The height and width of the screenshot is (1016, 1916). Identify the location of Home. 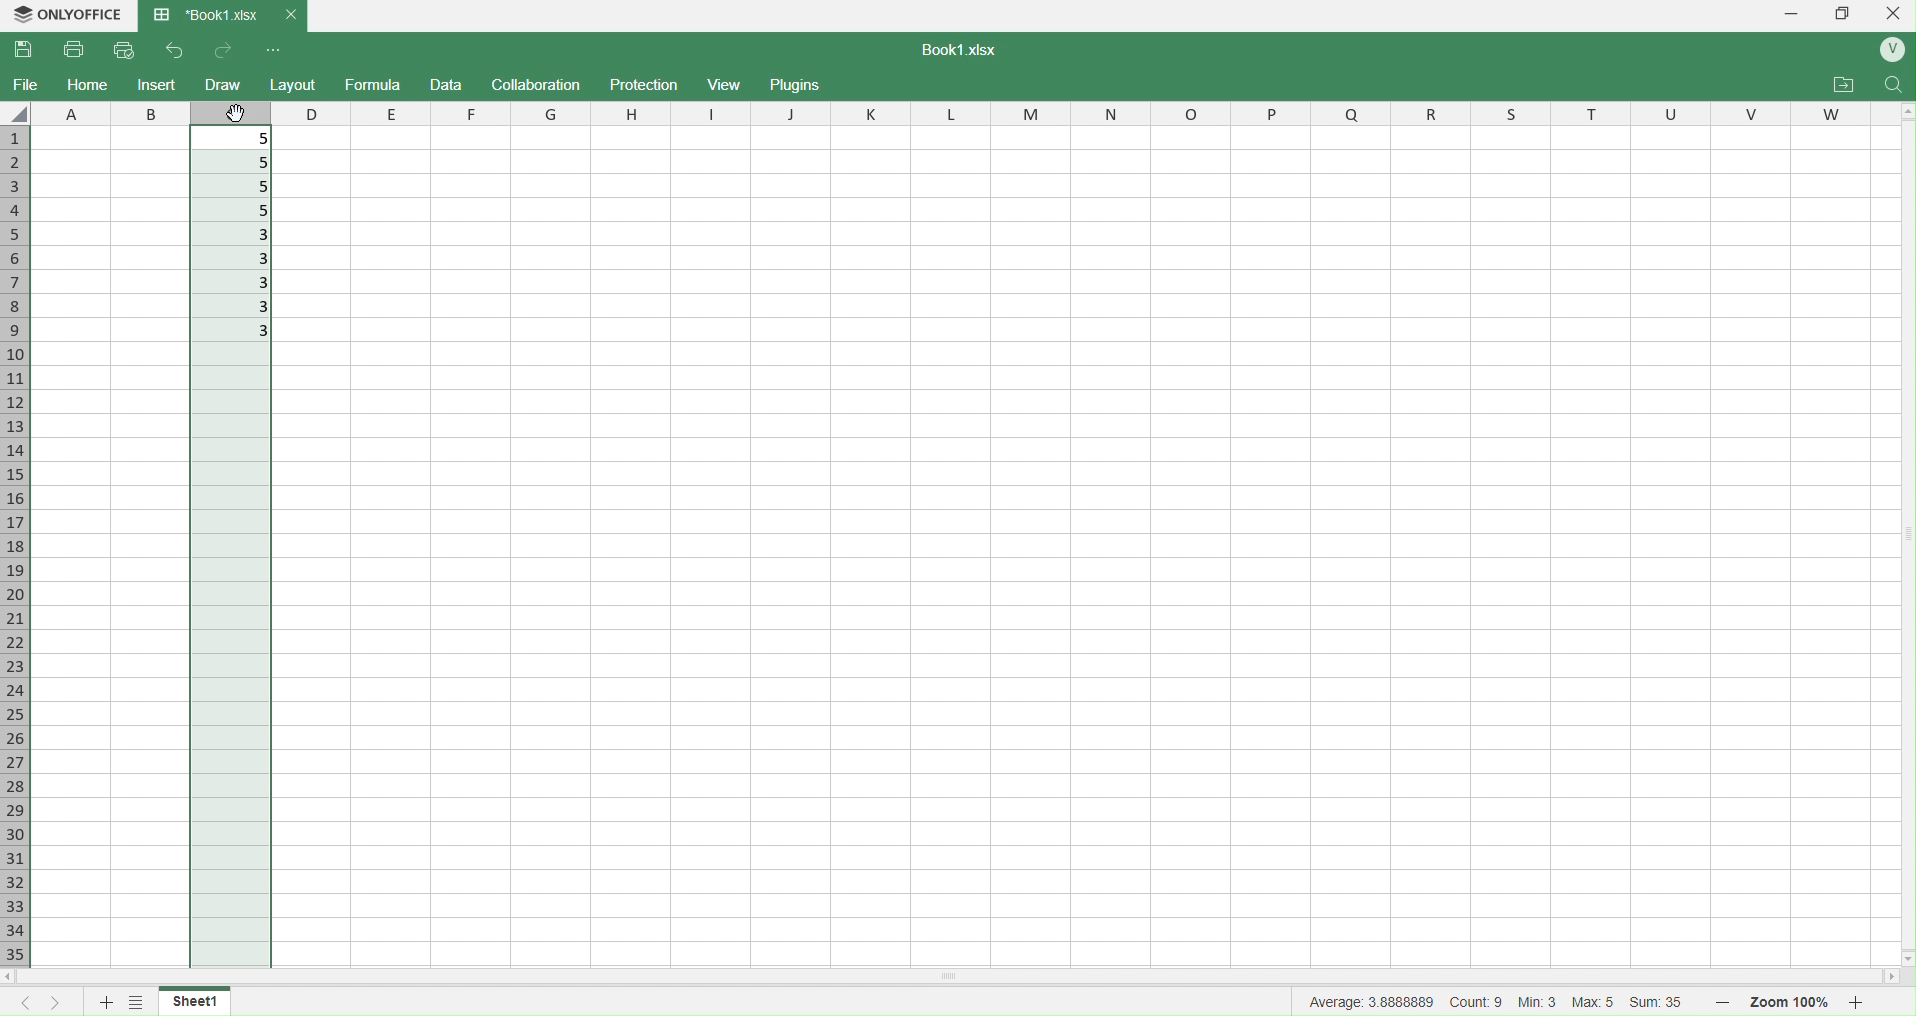
(87, 85).